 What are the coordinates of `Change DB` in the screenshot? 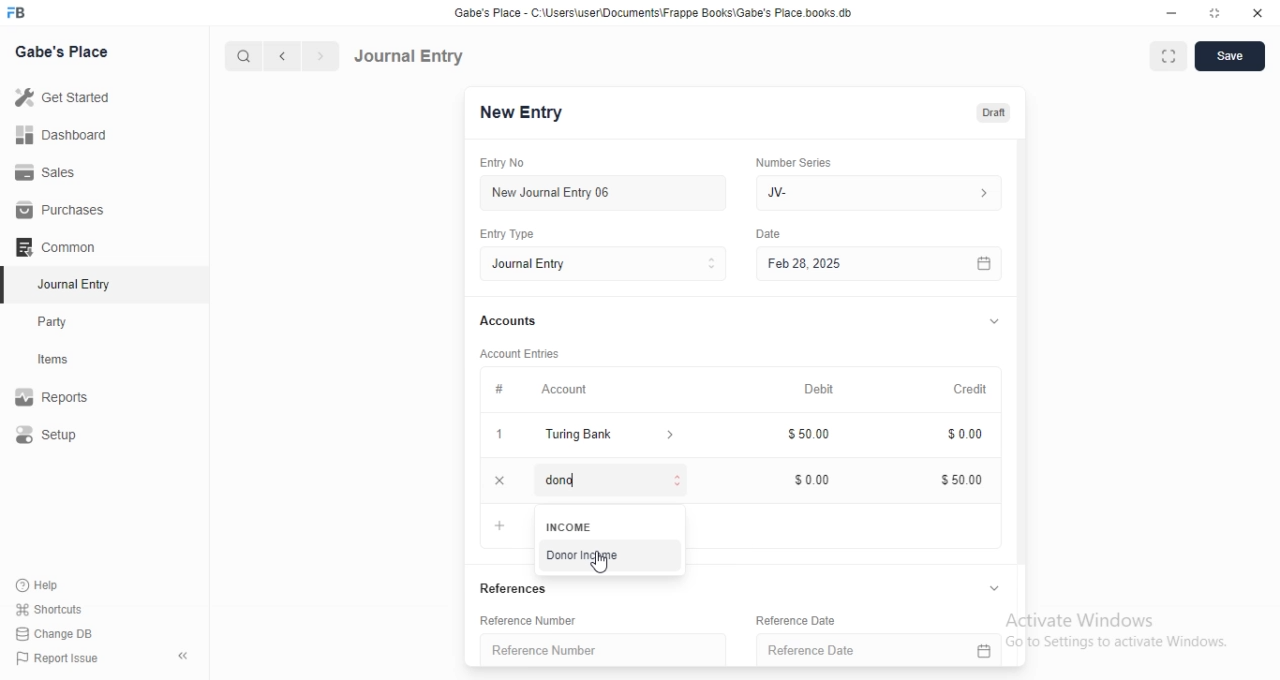 It's located at (60, 633).